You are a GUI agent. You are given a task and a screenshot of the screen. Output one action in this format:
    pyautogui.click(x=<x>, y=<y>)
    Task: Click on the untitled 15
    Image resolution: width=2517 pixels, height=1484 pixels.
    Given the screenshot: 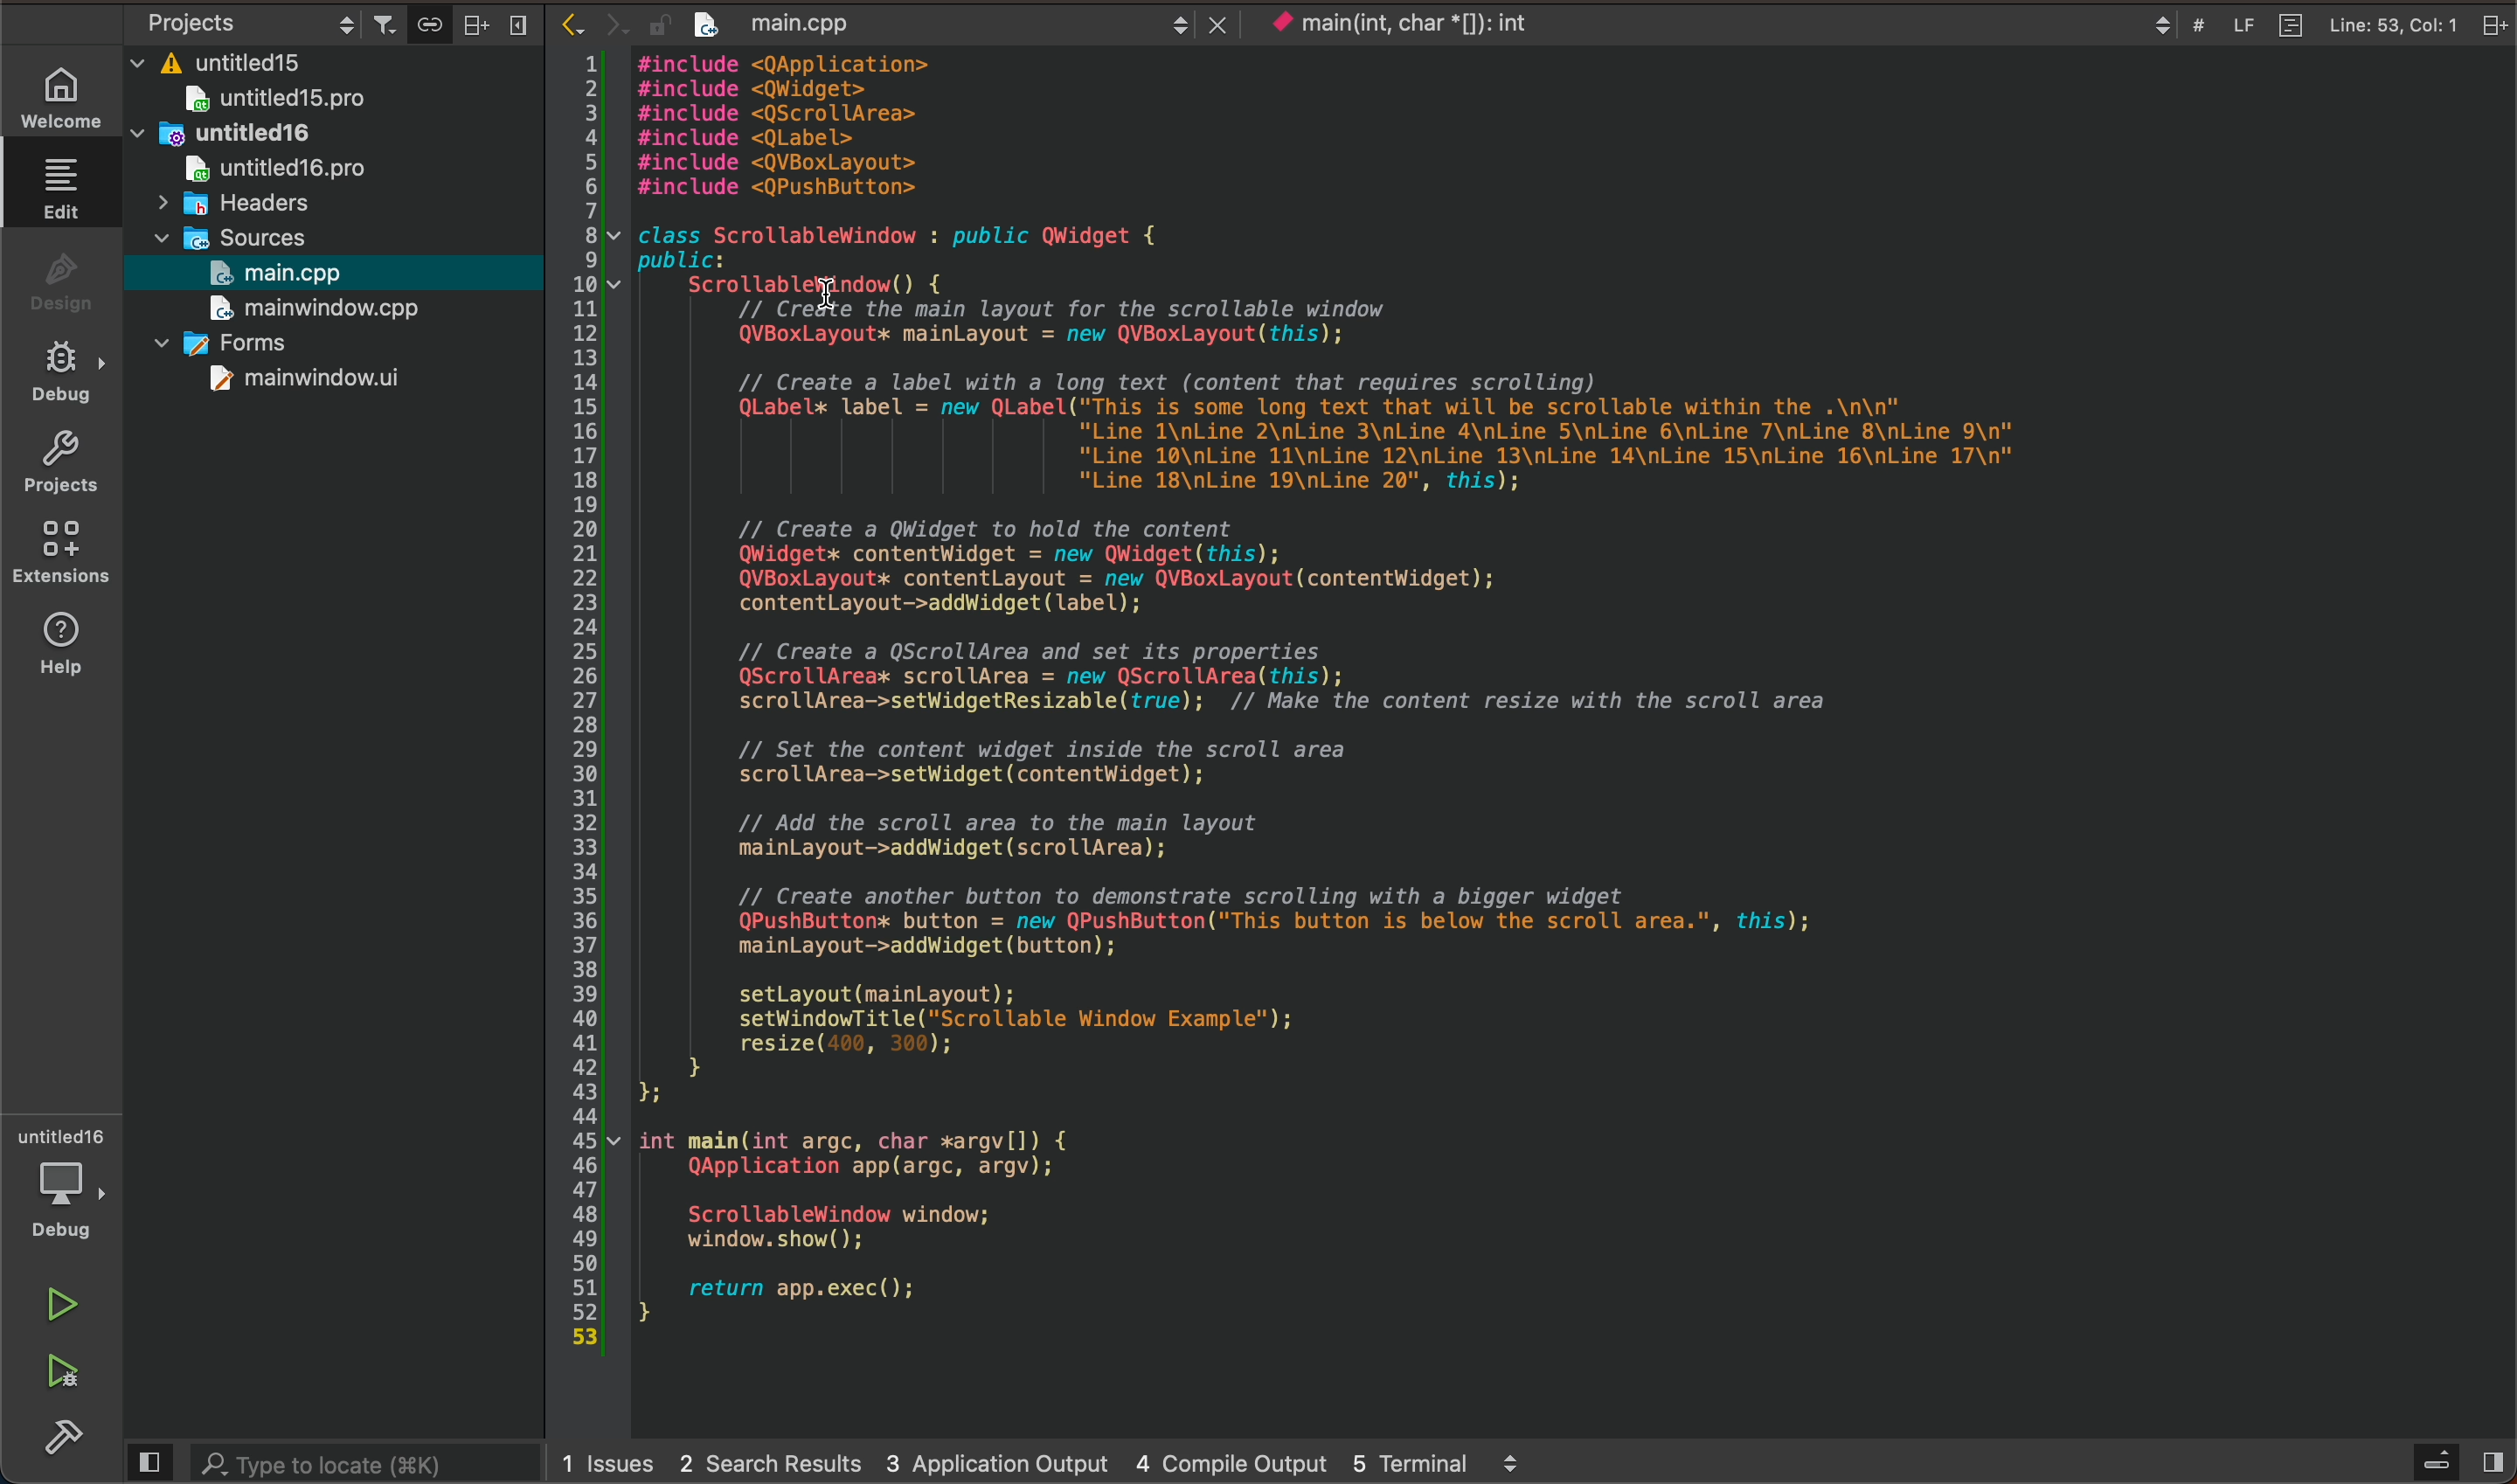 What is the action you would take?
    pyautogui.click(x=301, y=102)
    